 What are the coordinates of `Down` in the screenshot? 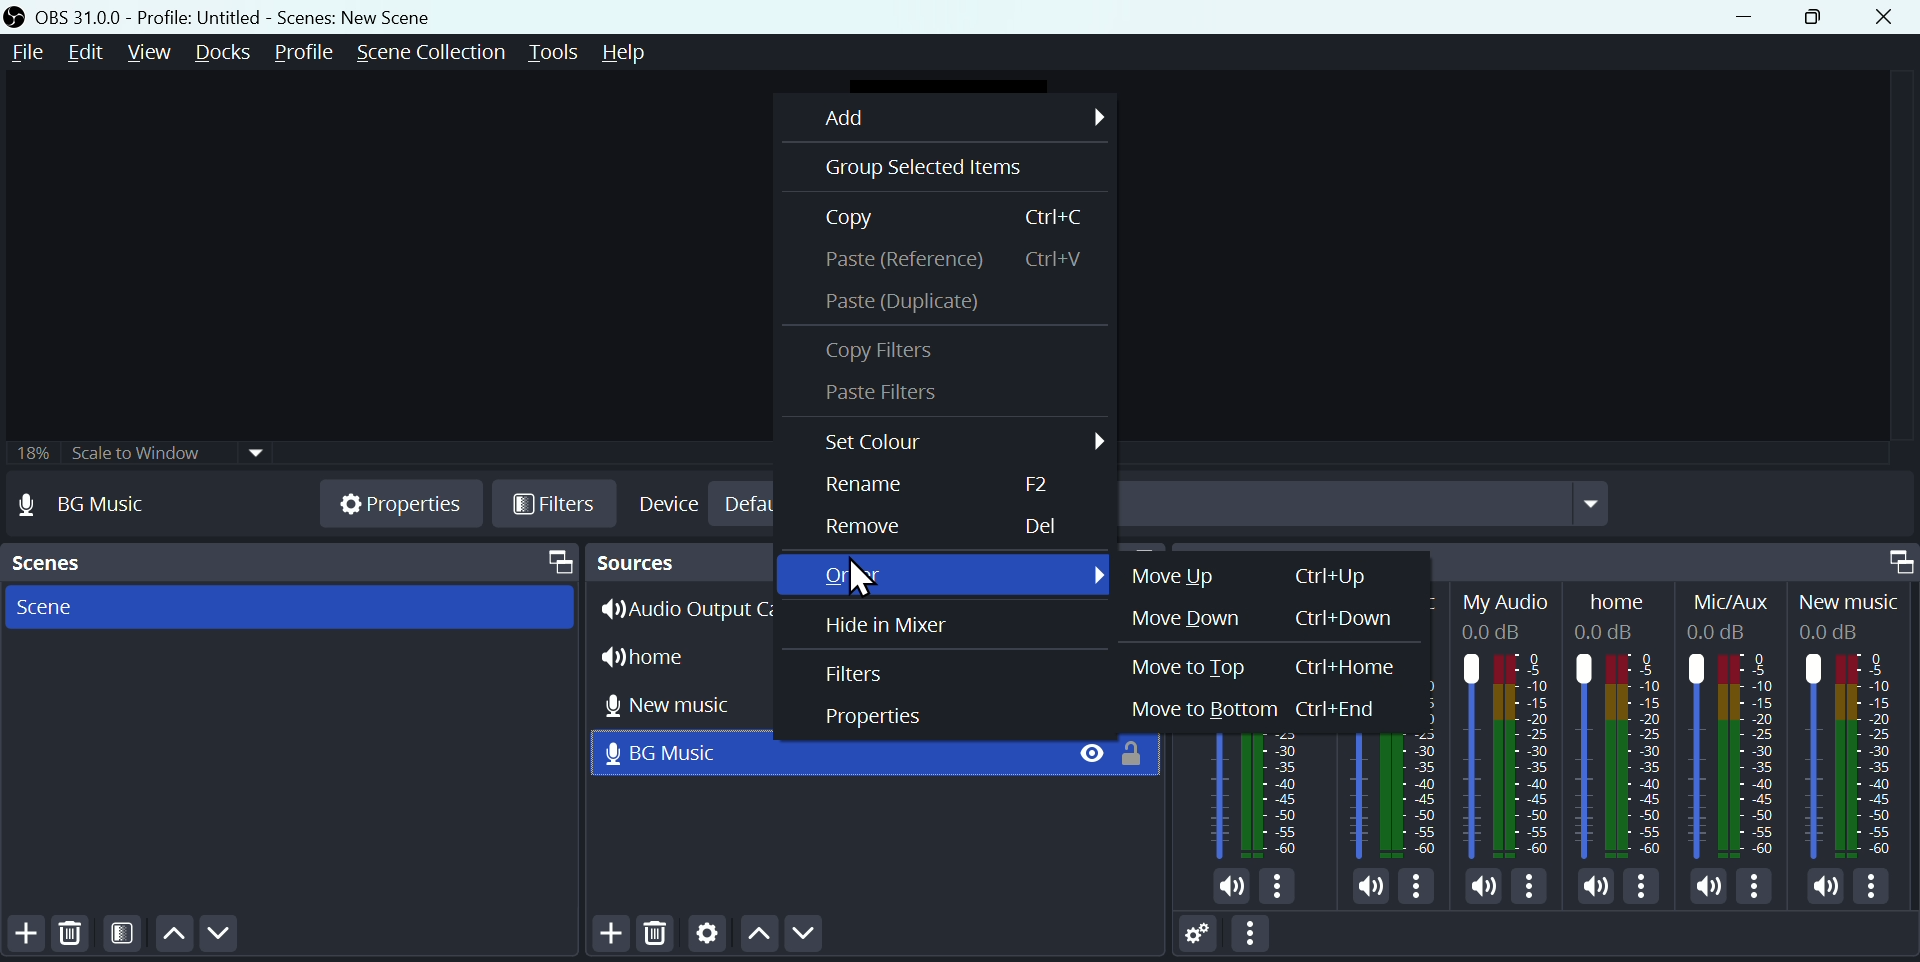 It's located at (835, 939).